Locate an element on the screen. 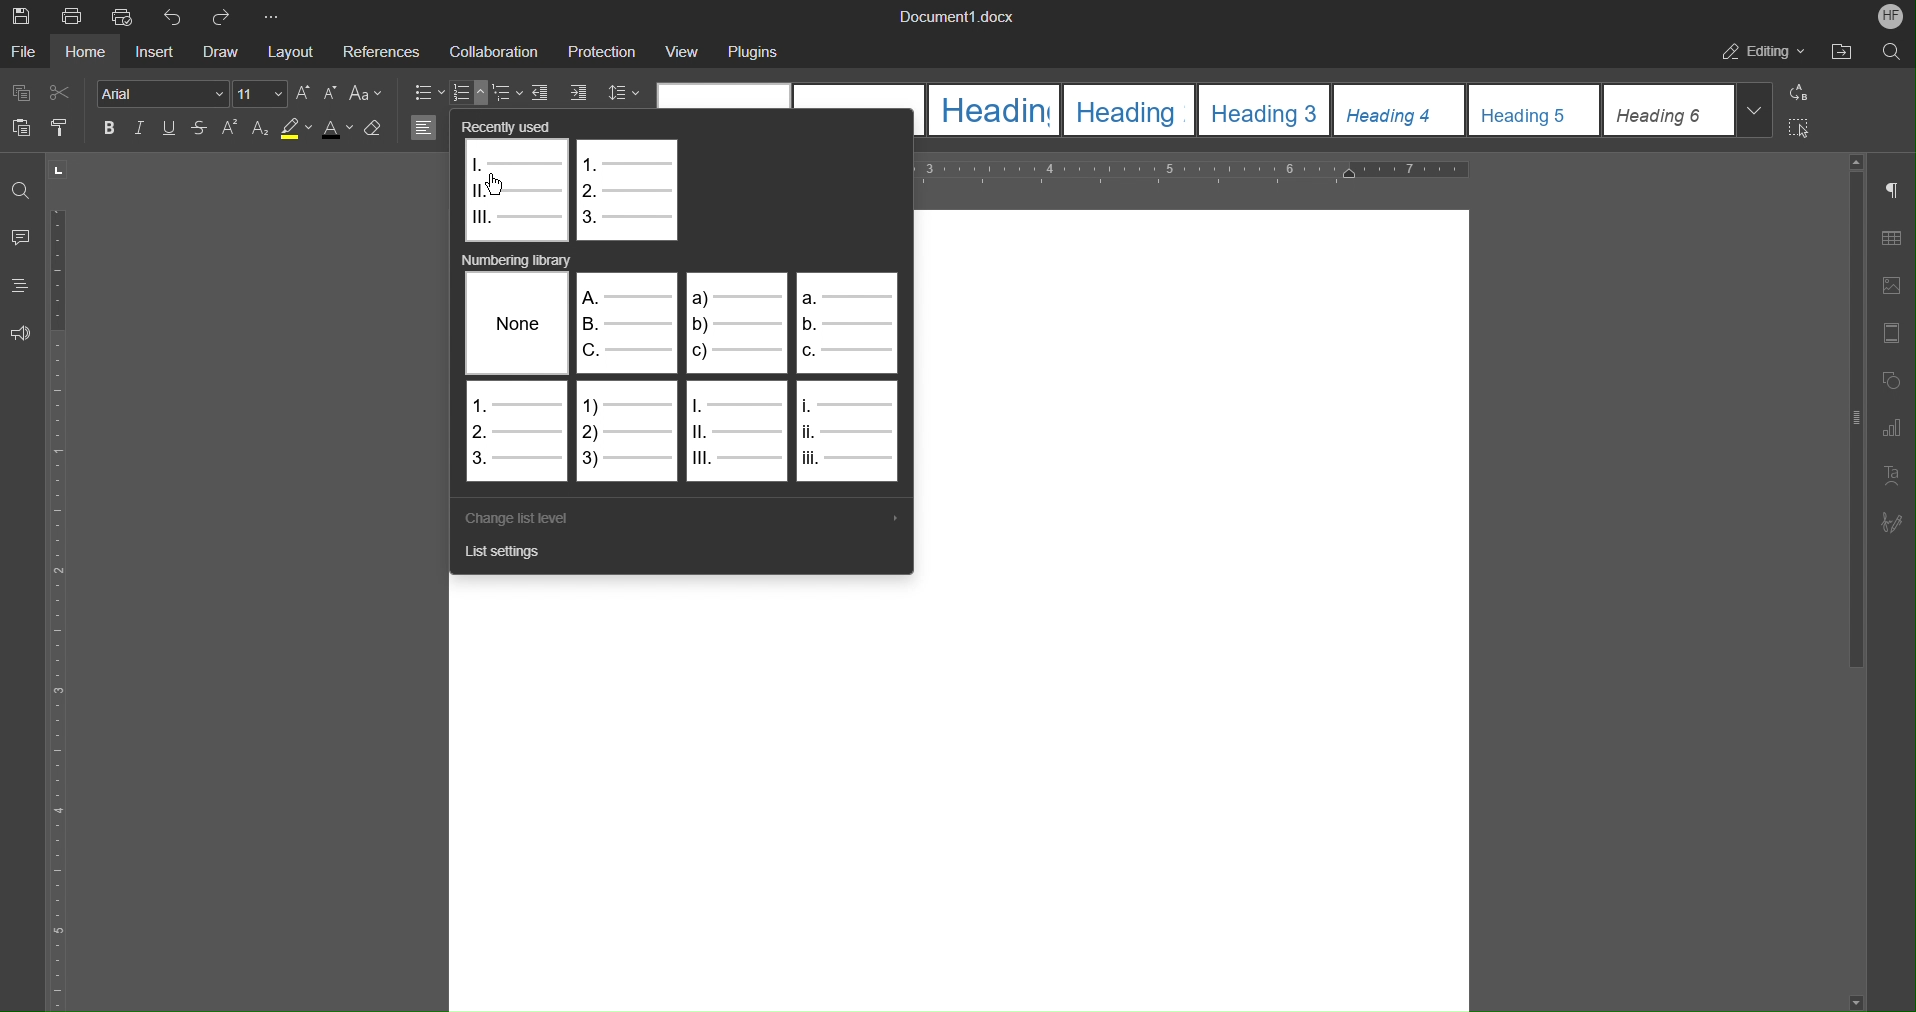  Underline is located at coordinates (168, 129).